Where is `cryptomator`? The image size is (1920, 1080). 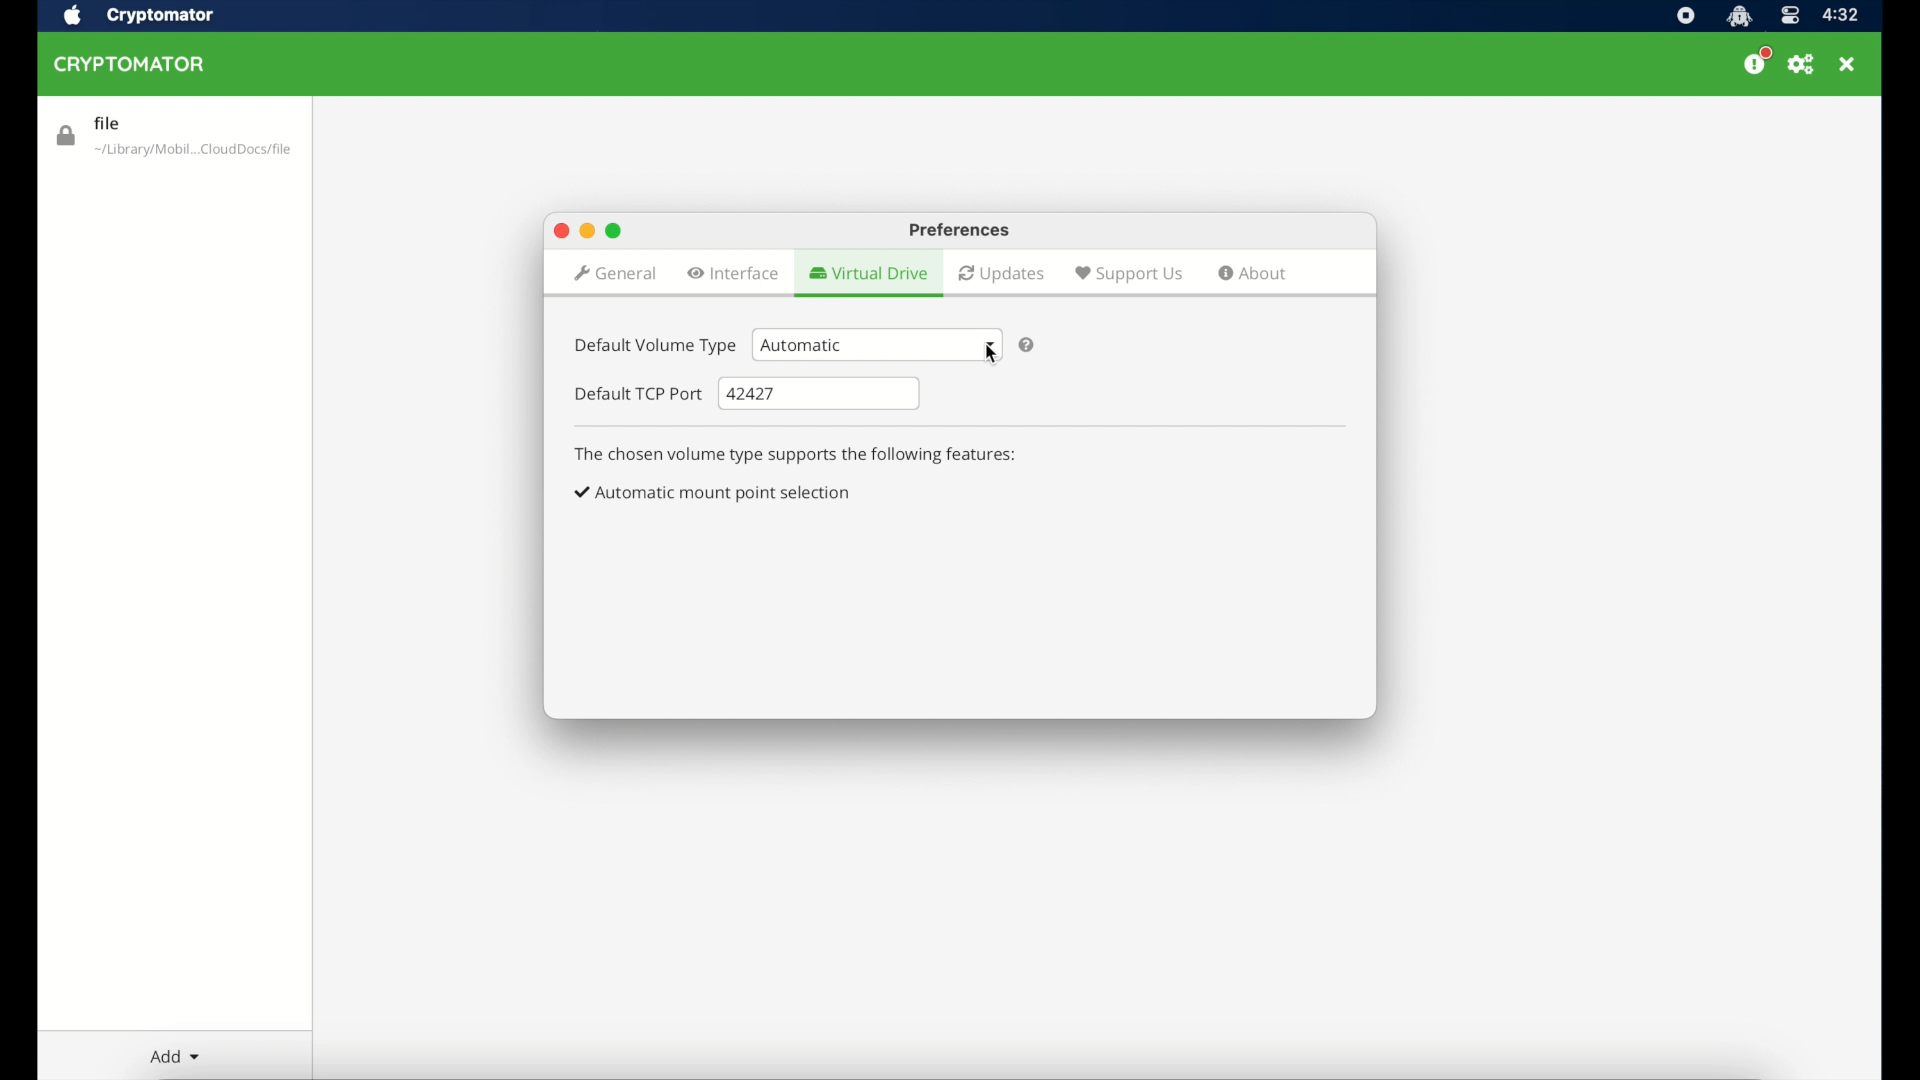
cryptomator is located at coordinates (135, 65).